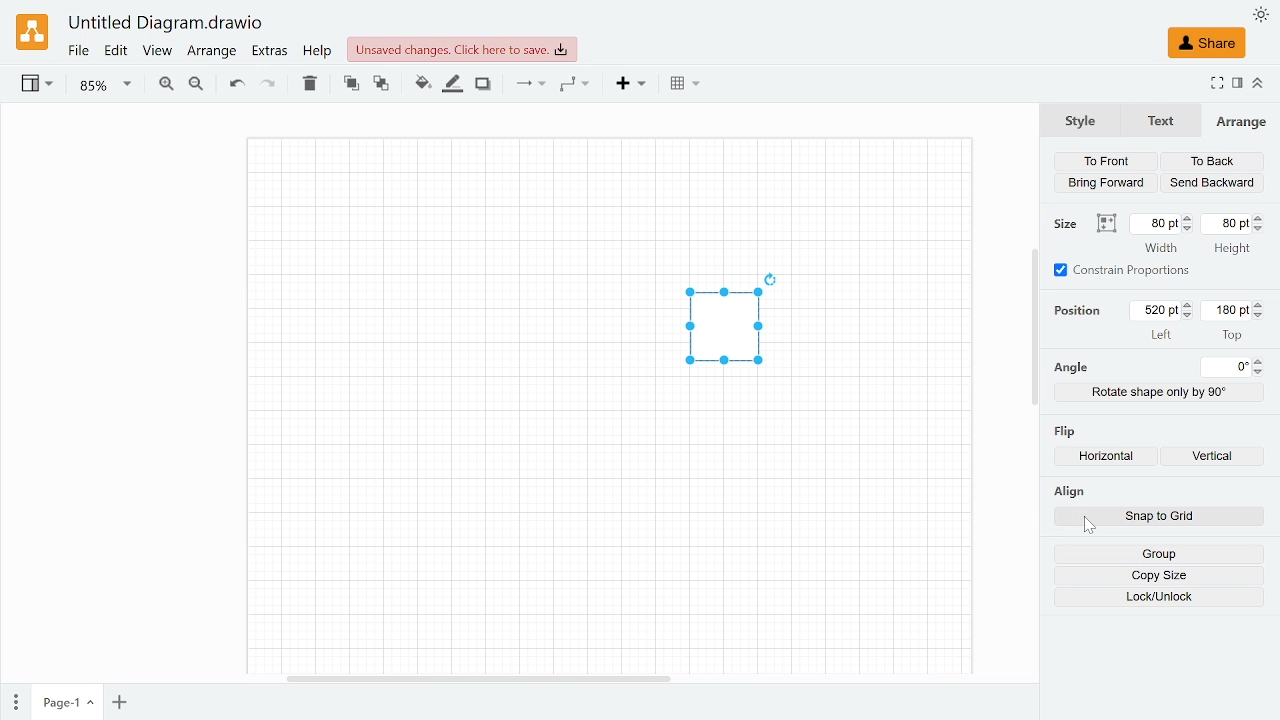 This screenshot has height=720, width=1280. Describe the element at coordinates (1111, 458) in the screenshot. I see `Flip horizontally` at that location.